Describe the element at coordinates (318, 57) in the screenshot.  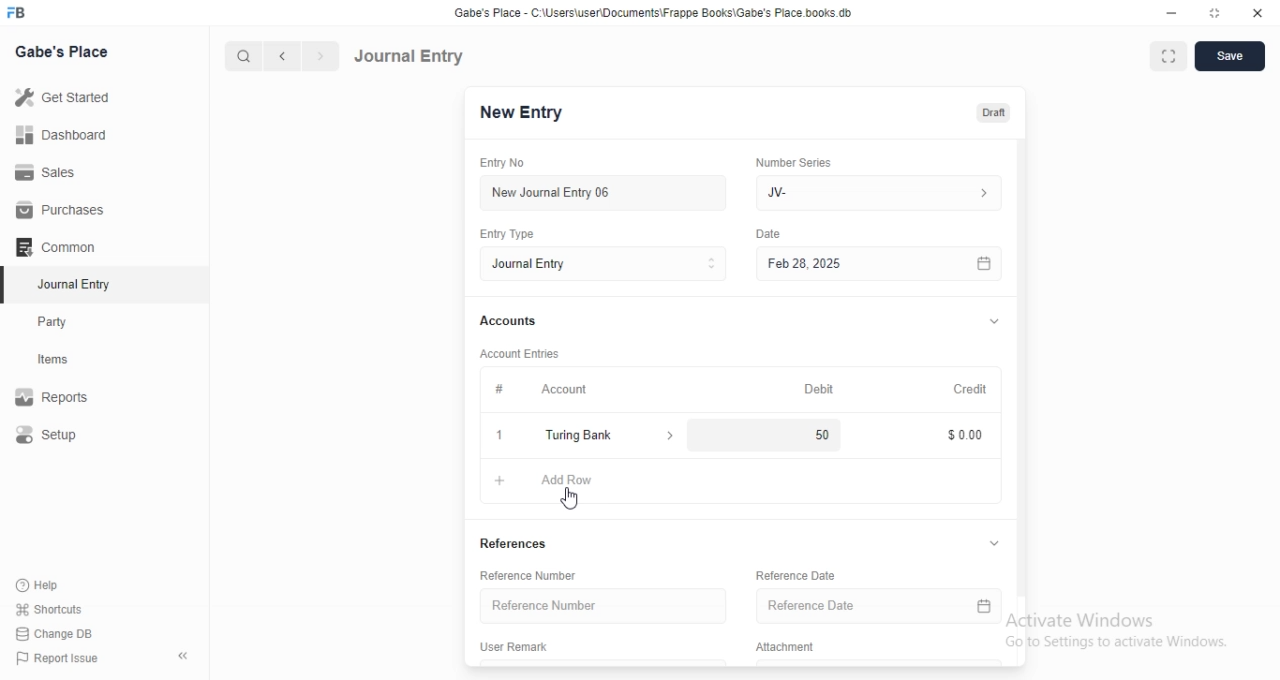
I see `next` at that location.